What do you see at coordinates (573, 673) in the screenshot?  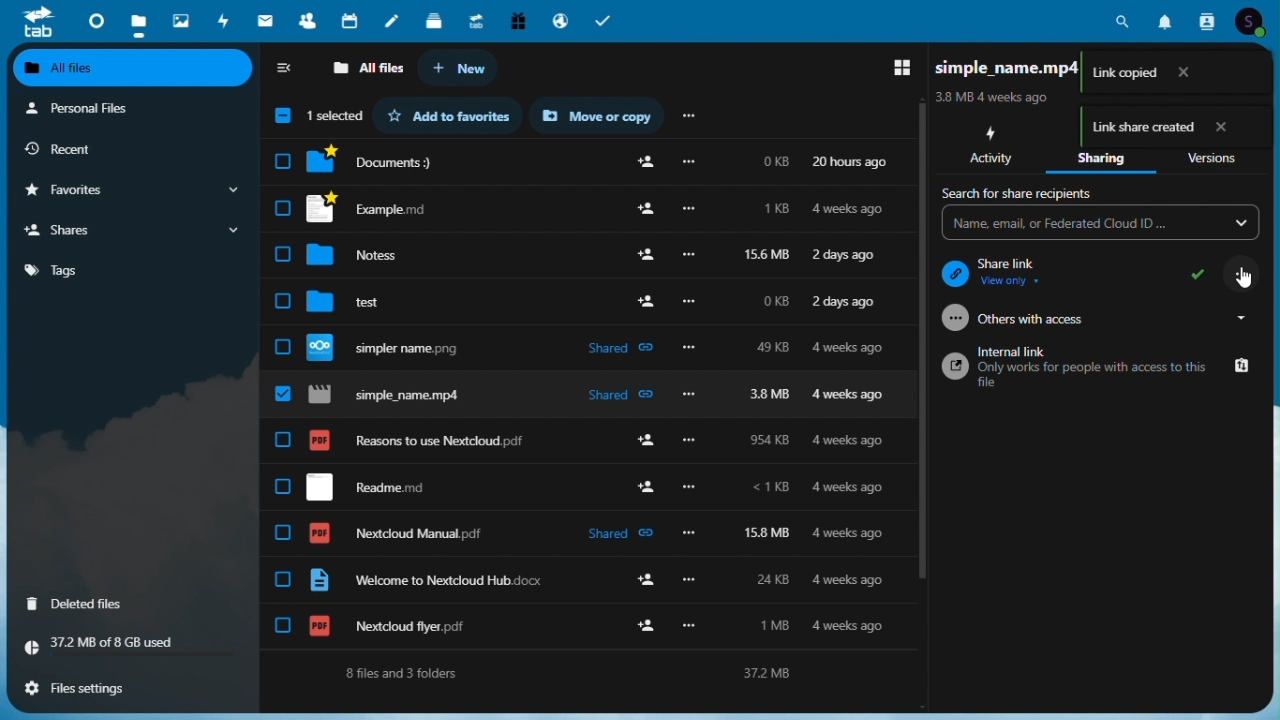 I see `Text` at bounding box center [573, 673].